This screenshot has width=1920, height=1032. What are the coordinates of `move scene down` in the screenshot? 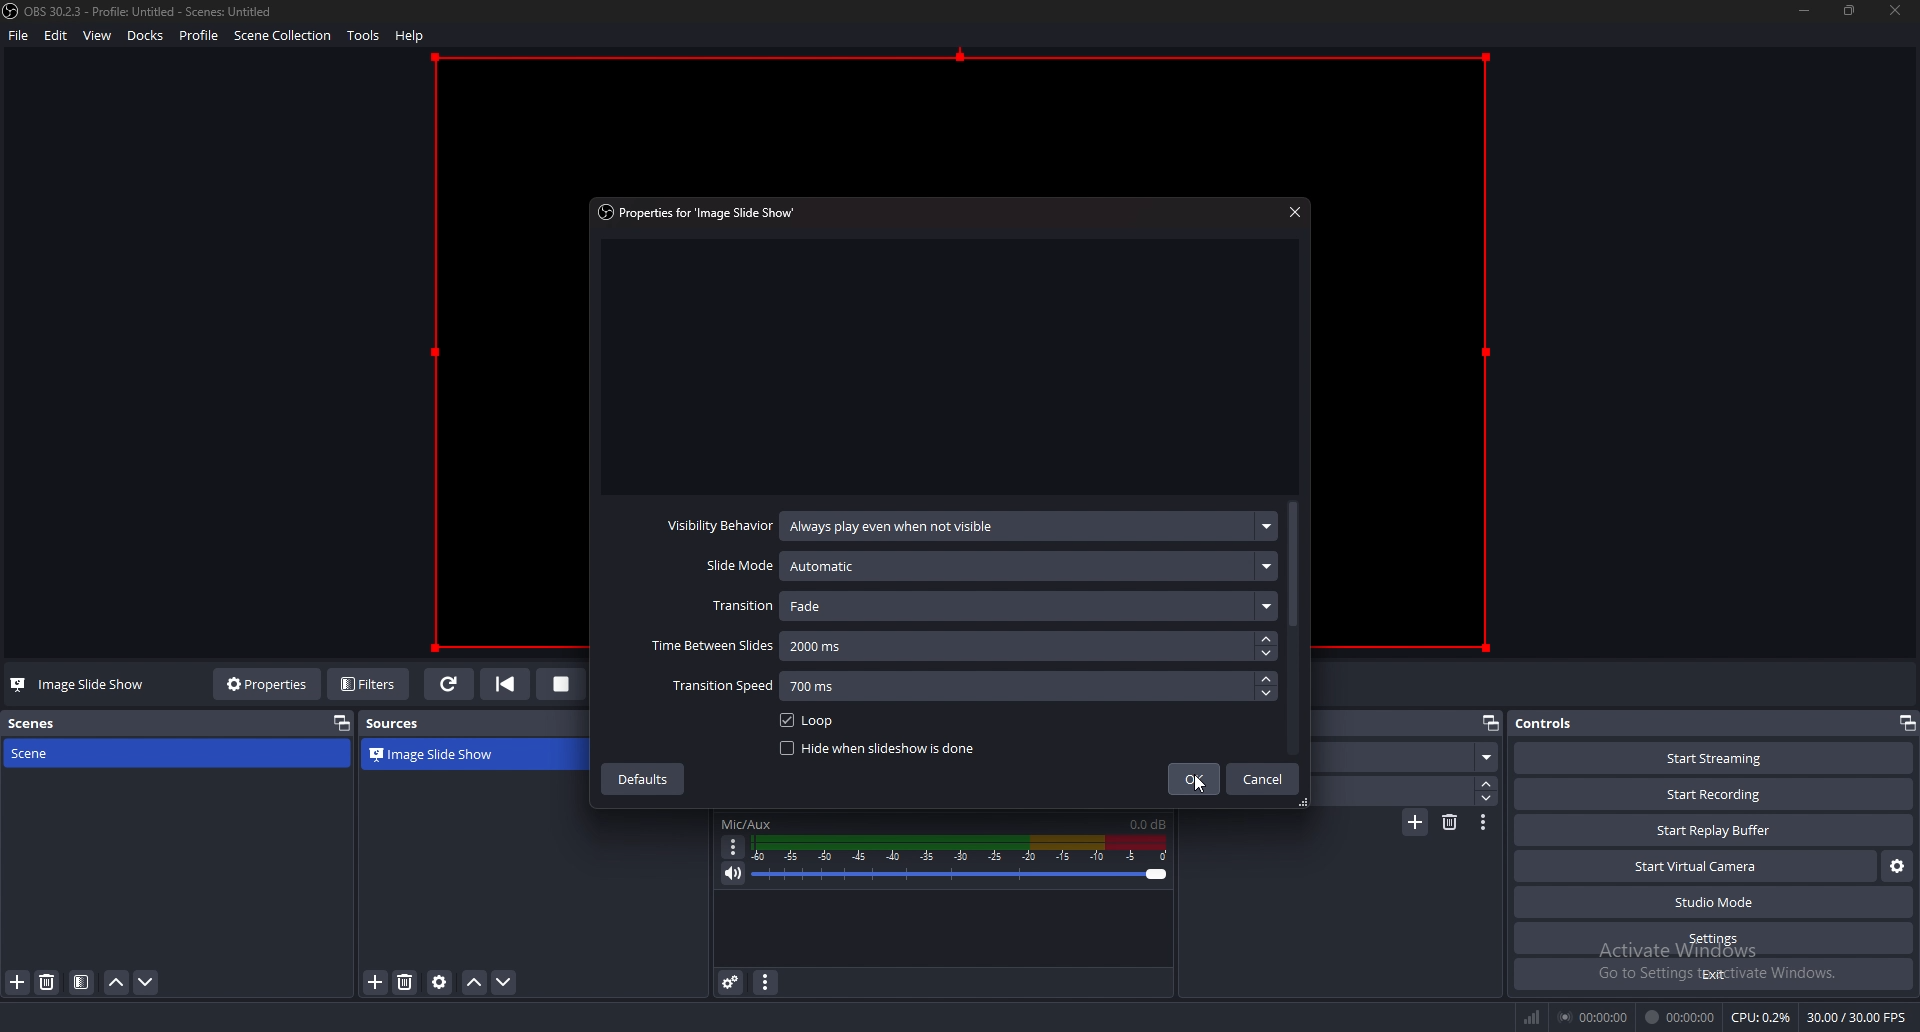 It's located at (146, 982).